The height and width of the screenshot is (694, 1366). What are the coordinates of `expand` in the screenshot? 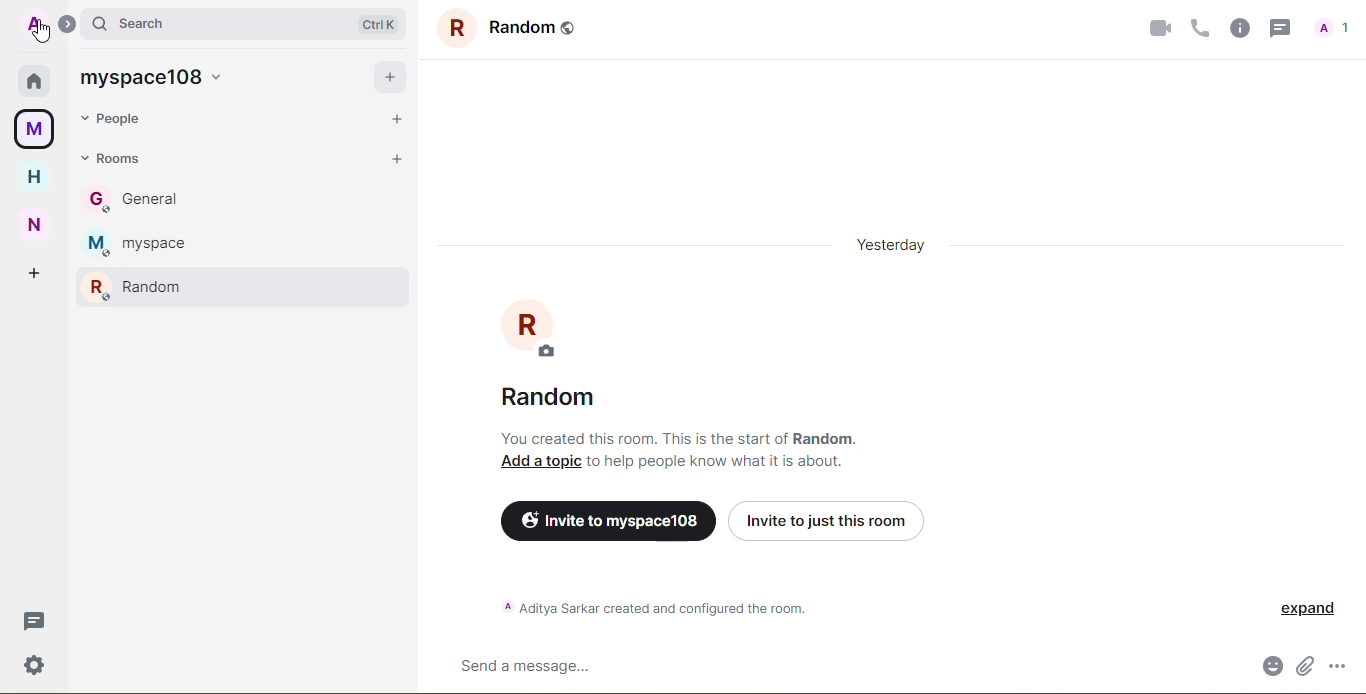 It's located at (1309, 608).